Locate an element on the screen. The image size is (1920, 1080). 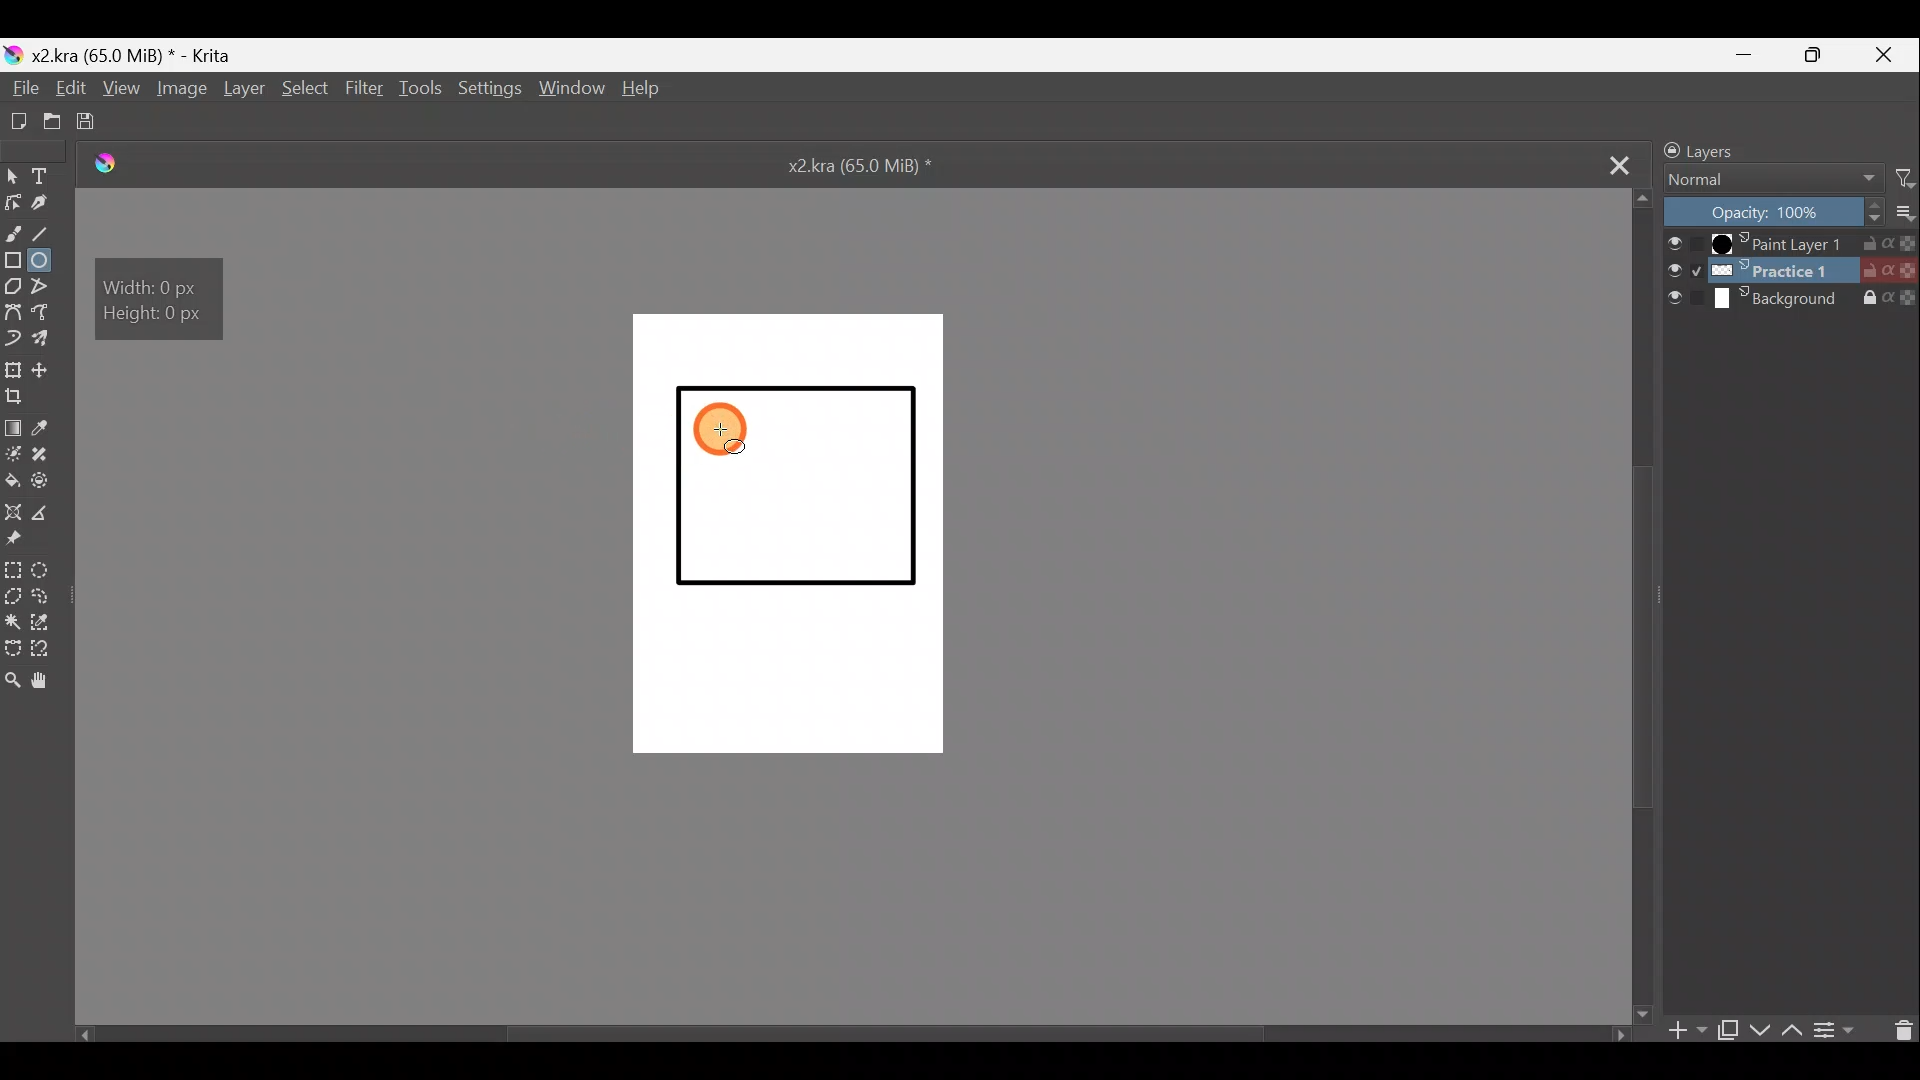
Width:0px is located at coordinates (152, 285).